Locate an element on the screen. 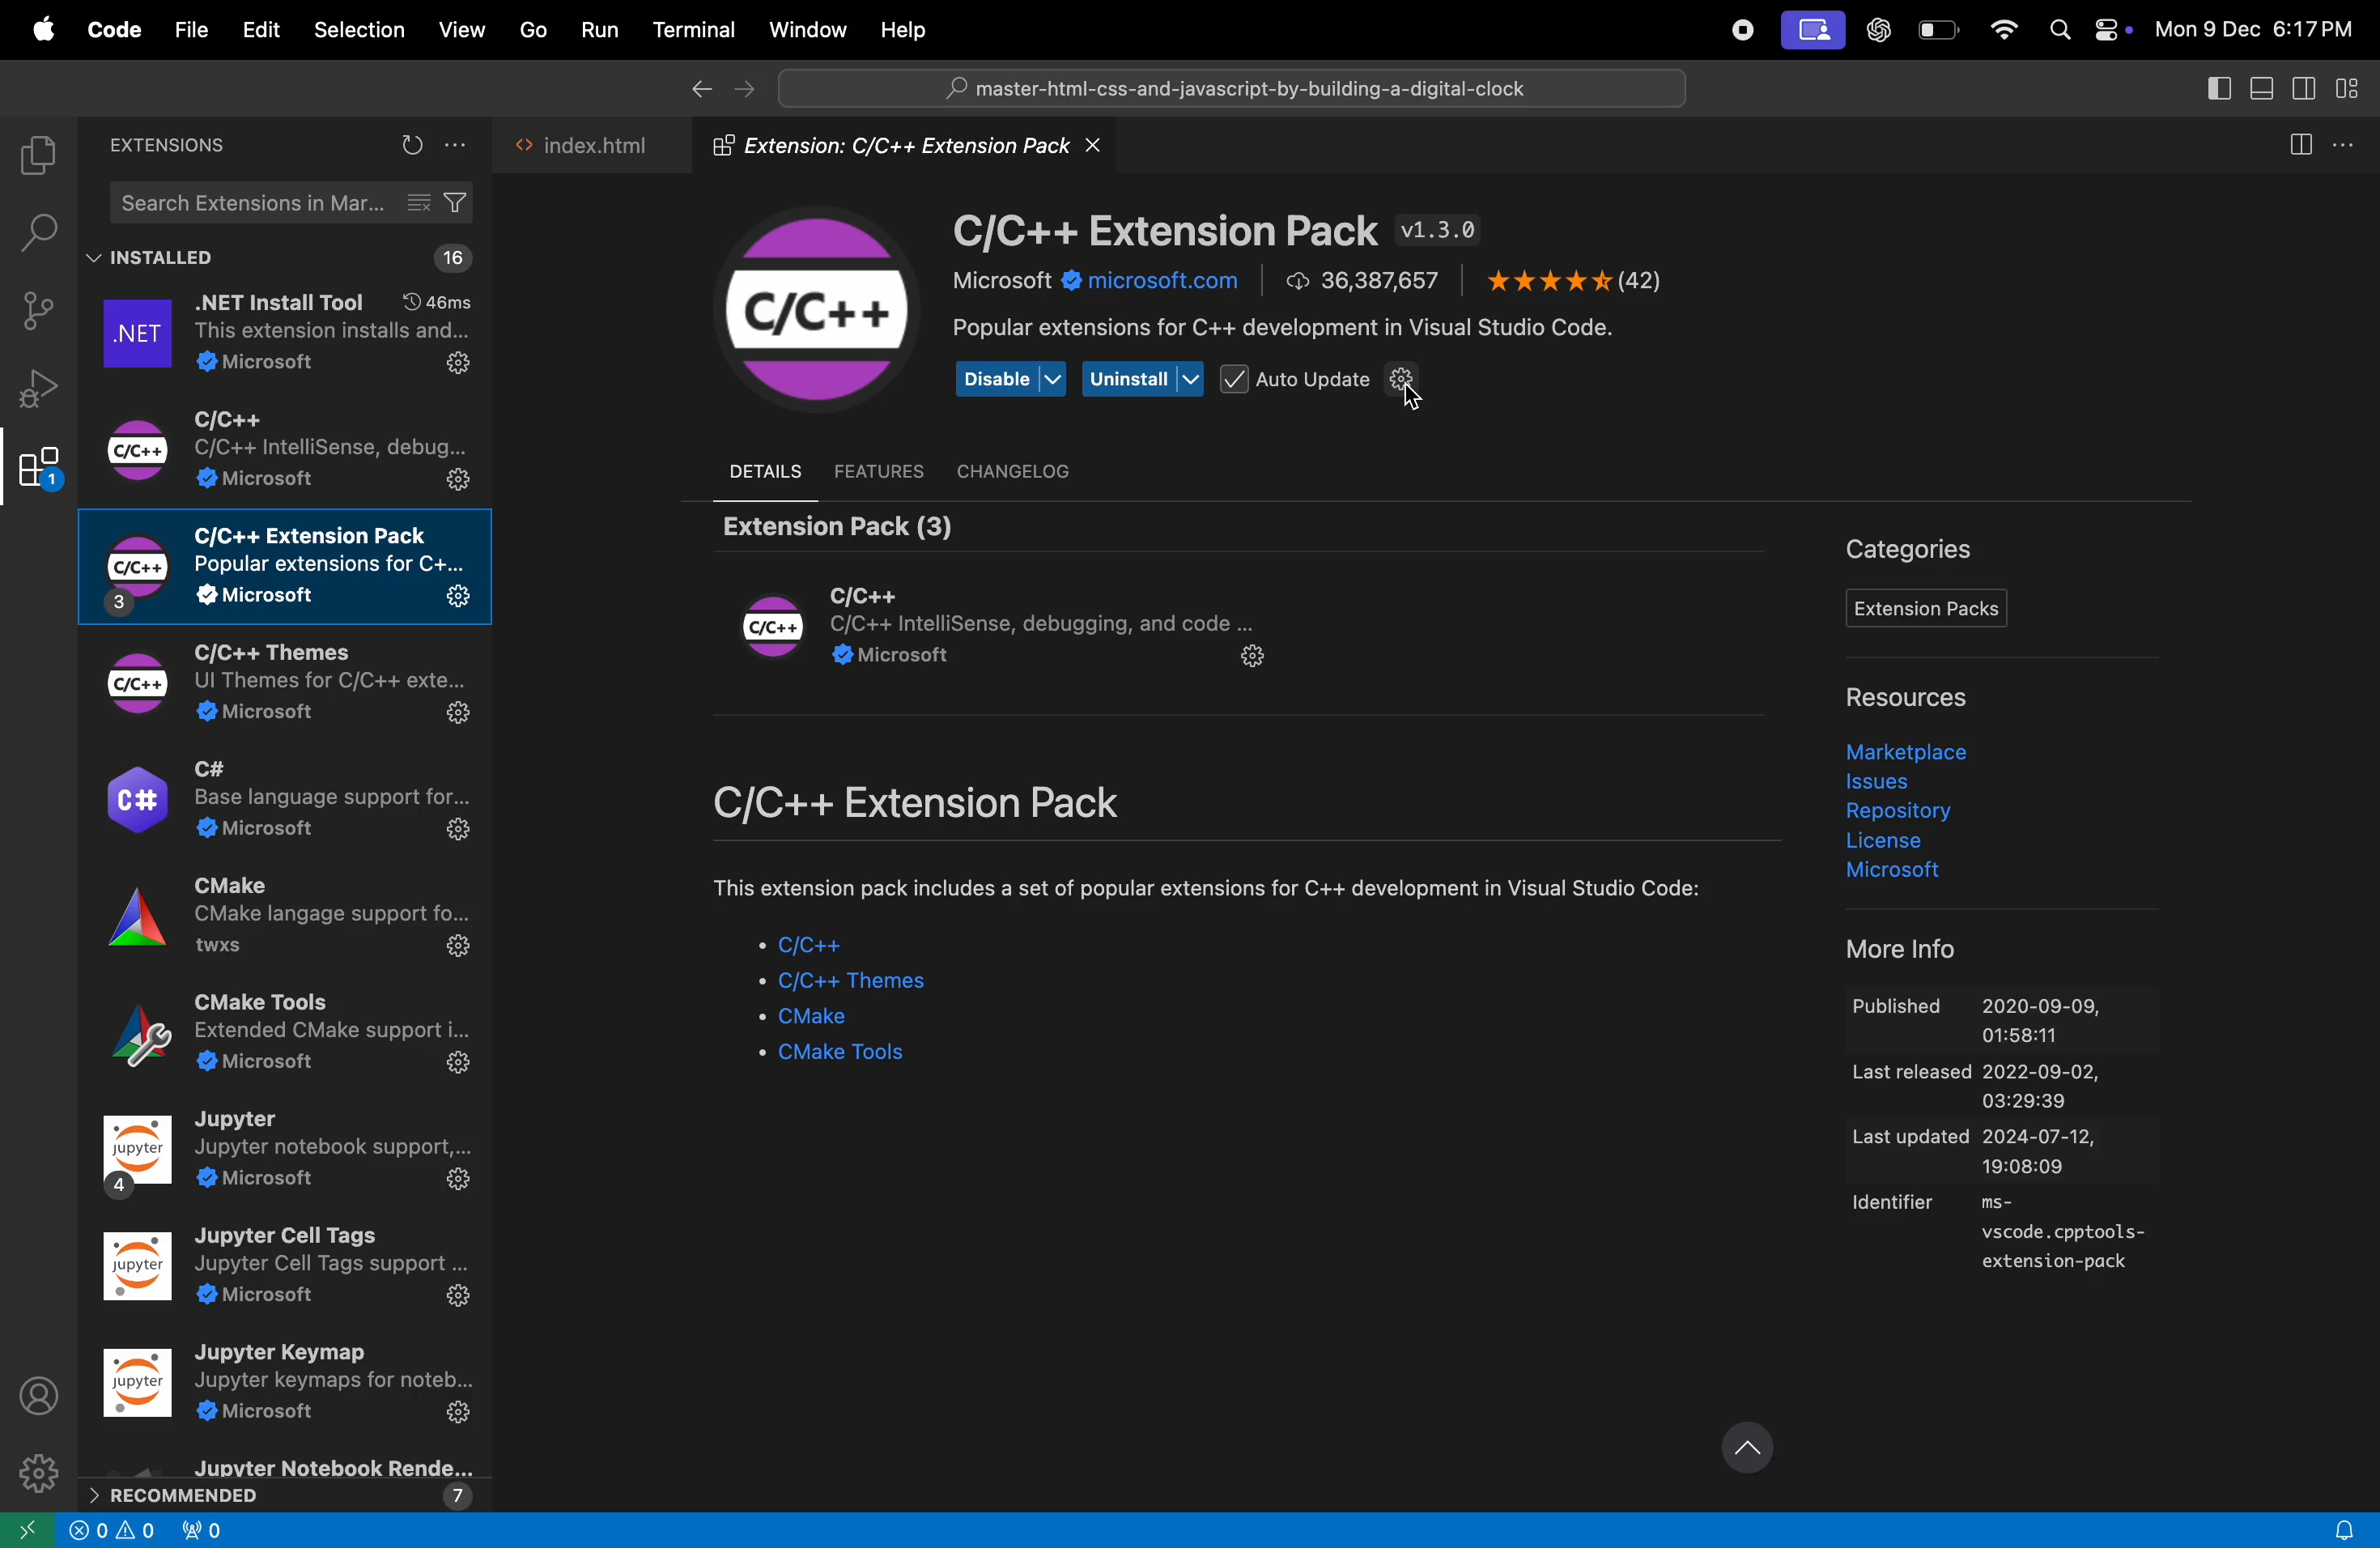  options is located at coordinates (463, 147).